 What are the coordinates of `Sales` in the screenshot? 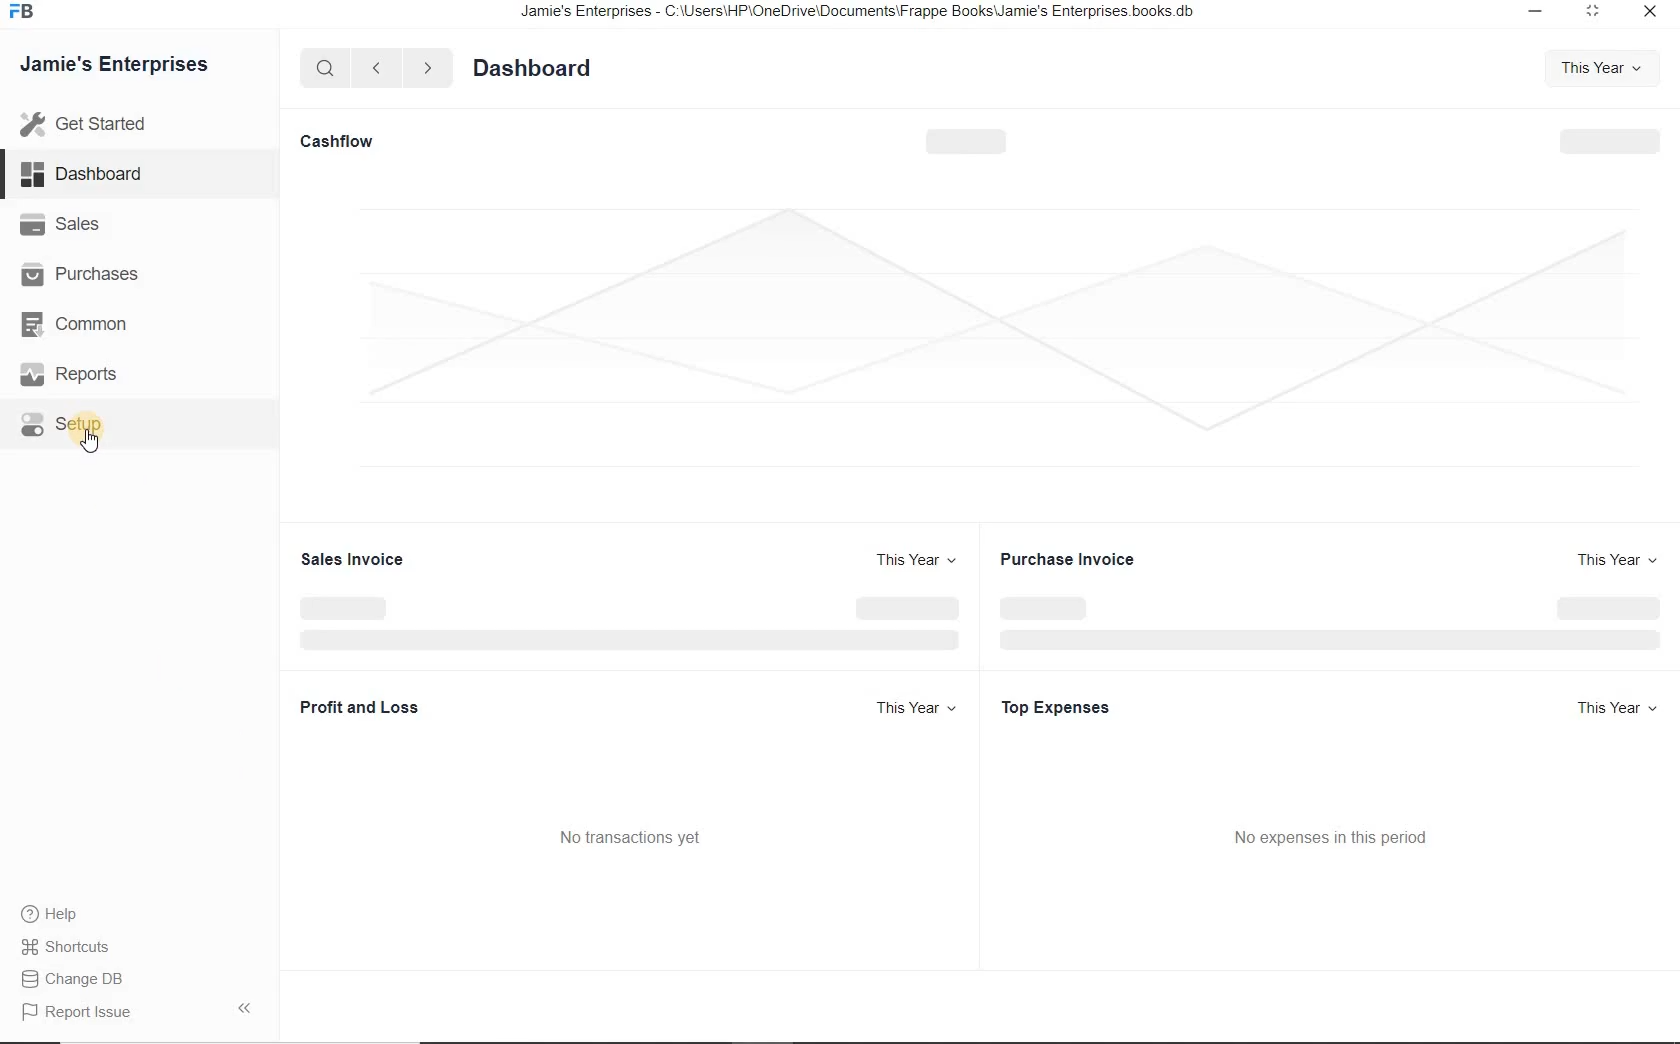 It's located at (87, 225).